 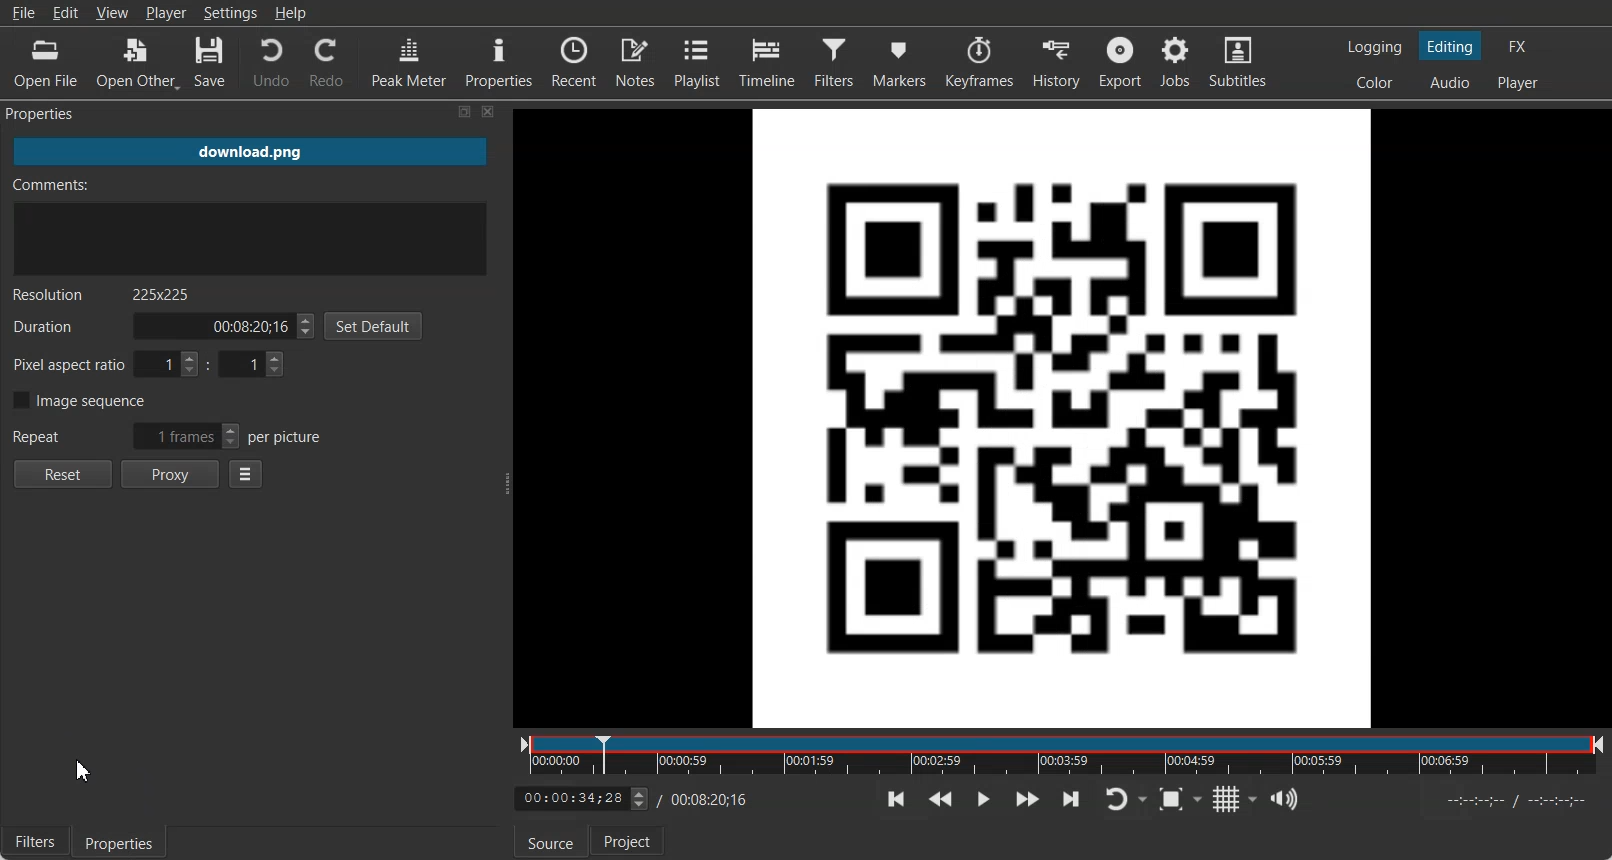 I want to click on Toggle player looping, so click(x=1125, y=799).